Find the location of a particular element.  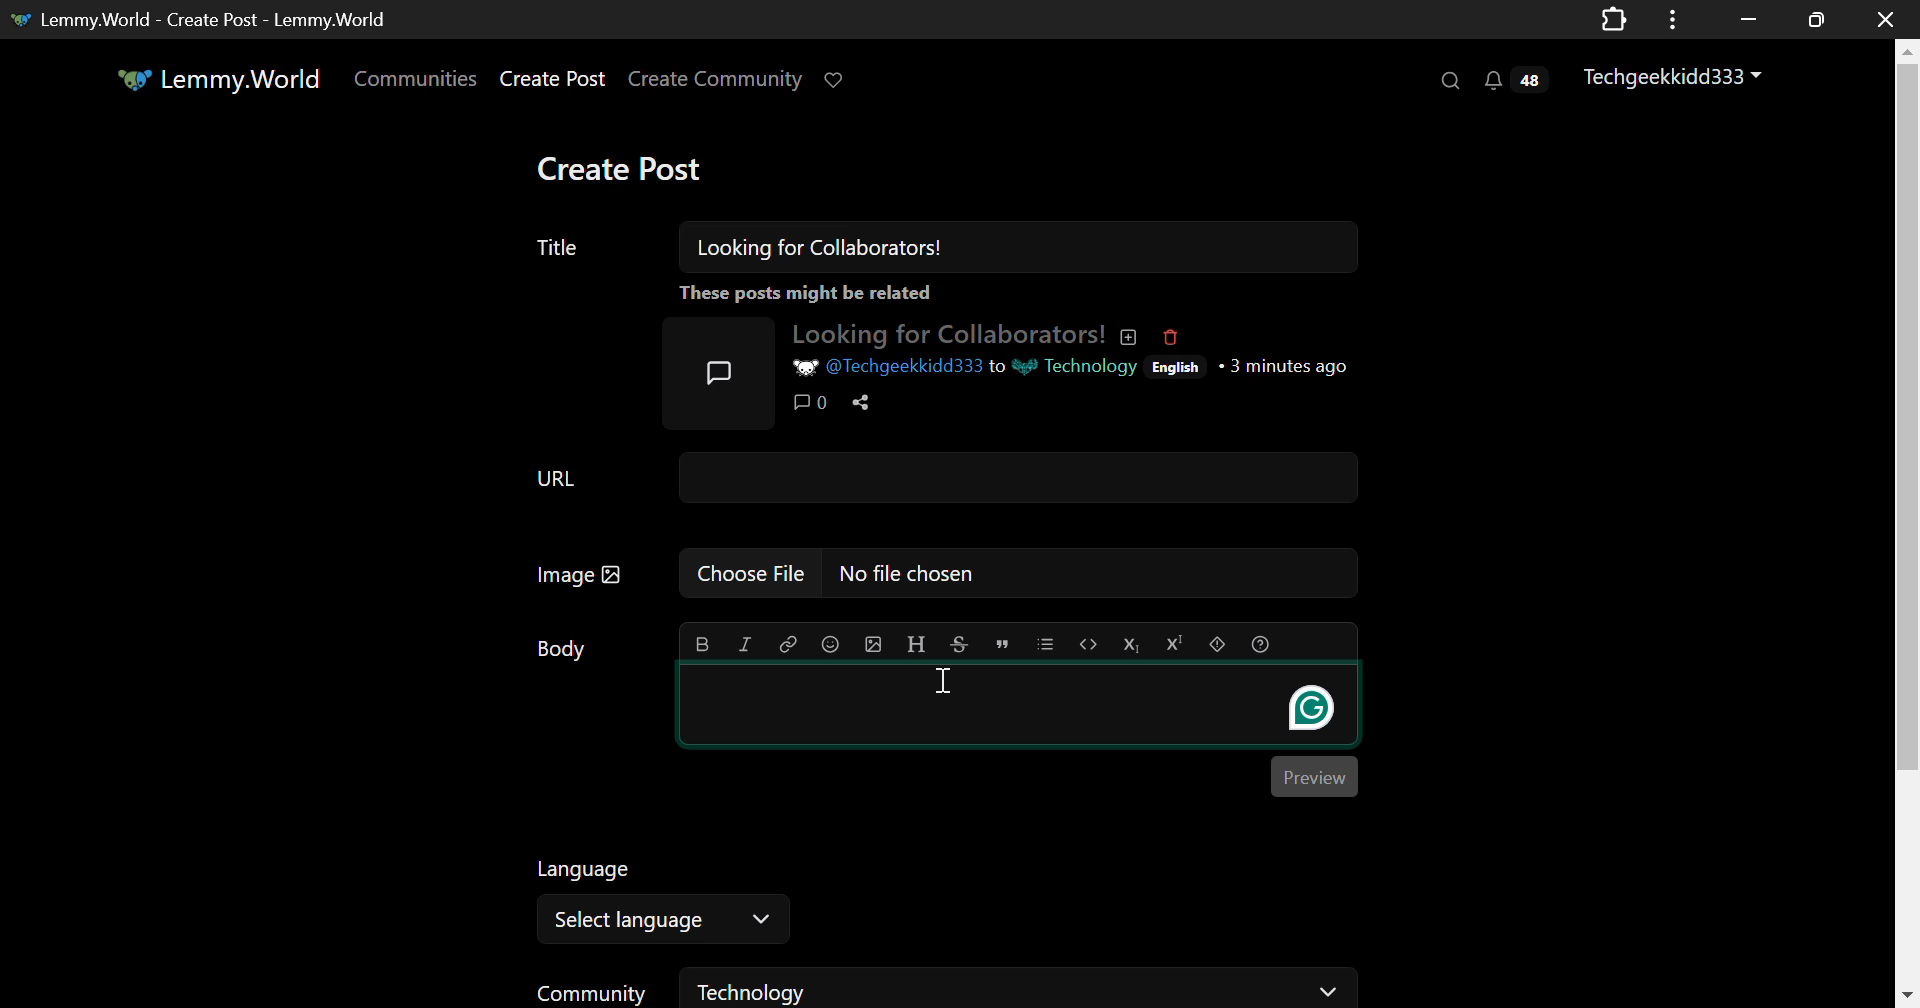

Lemmy.World is located at coordinates (215, 80).